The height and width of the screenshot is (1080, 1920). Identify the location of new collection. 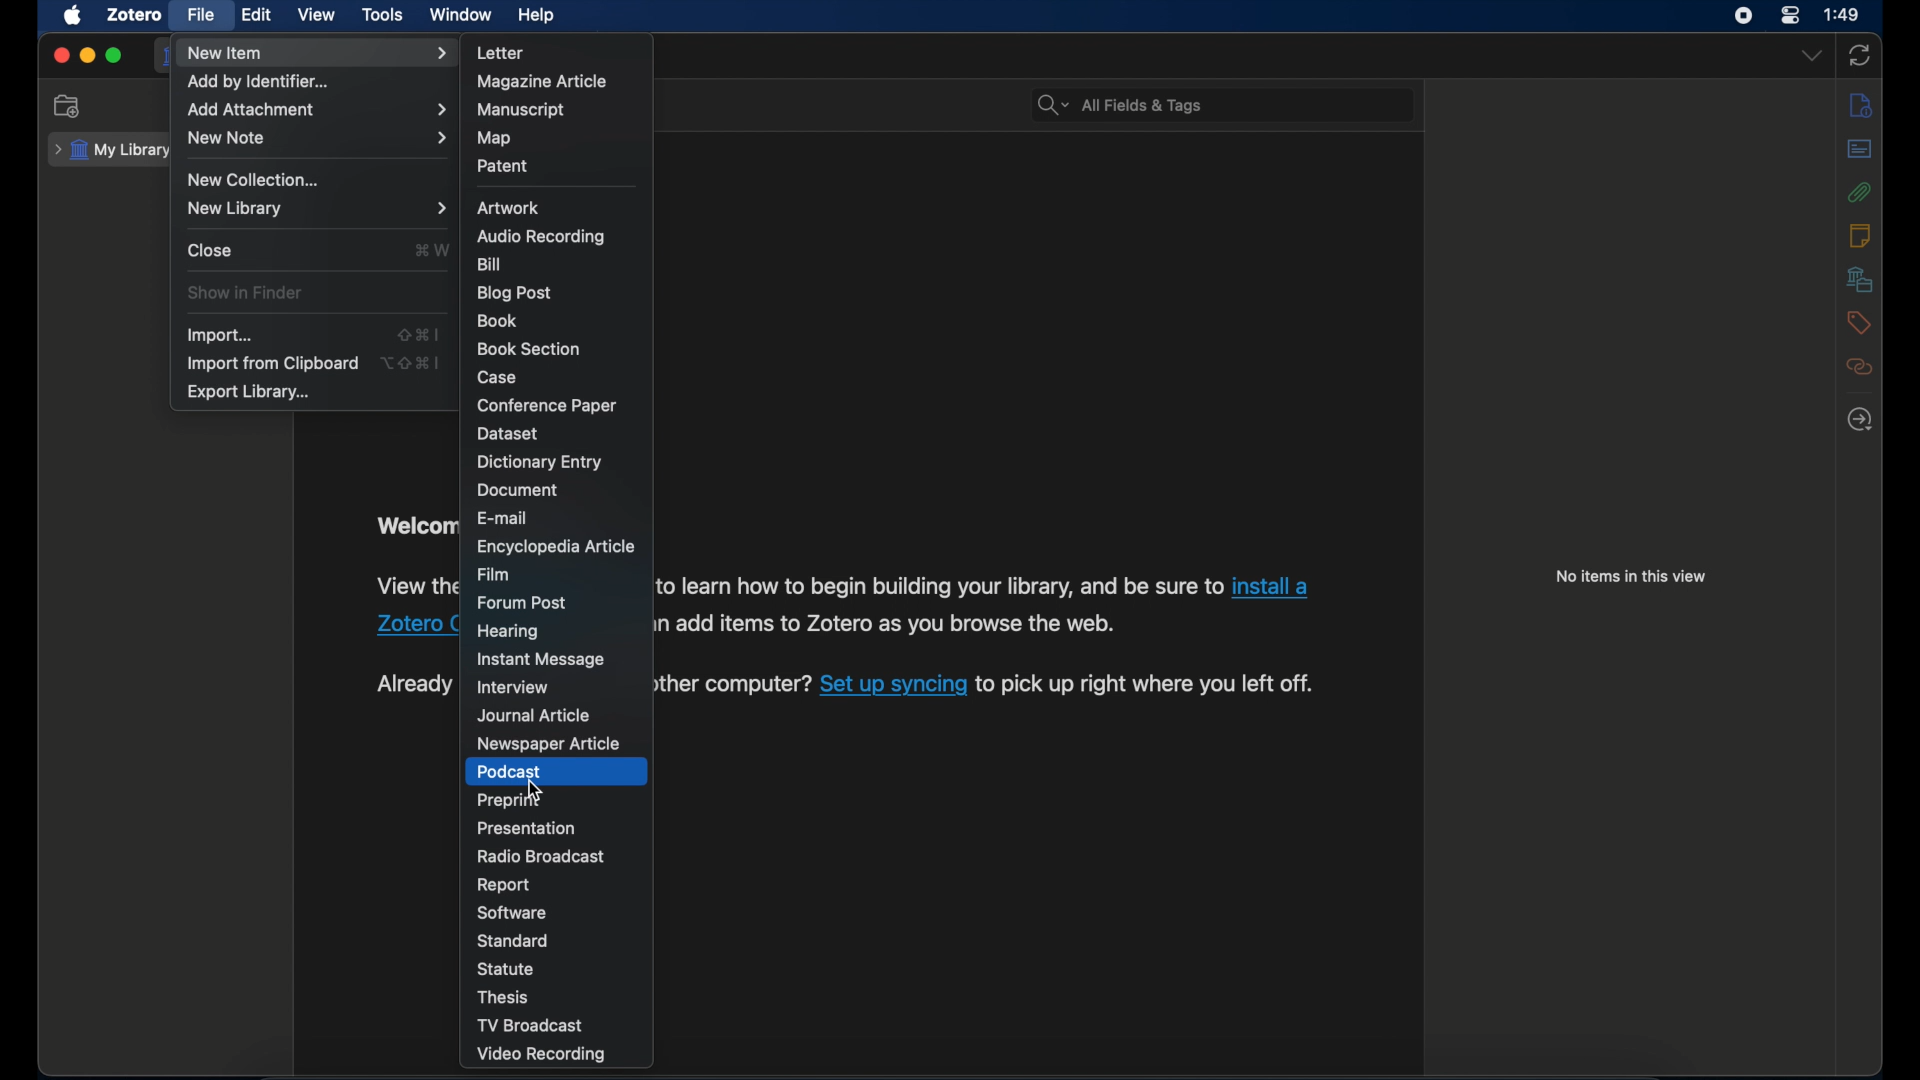
(257, 180).